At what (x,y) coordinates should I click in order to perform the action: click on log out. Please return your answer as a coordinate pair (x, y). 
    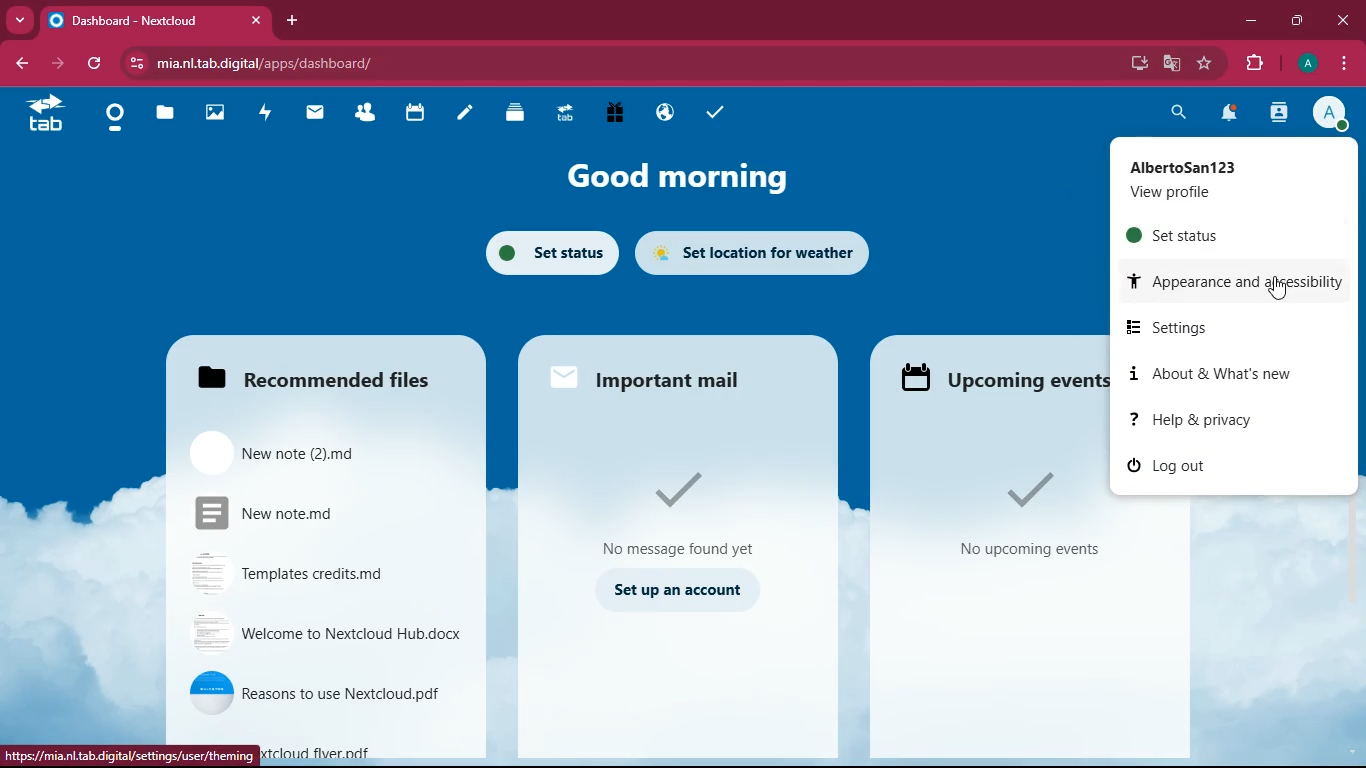
    Looking at the image, I should click on (1196, 467).